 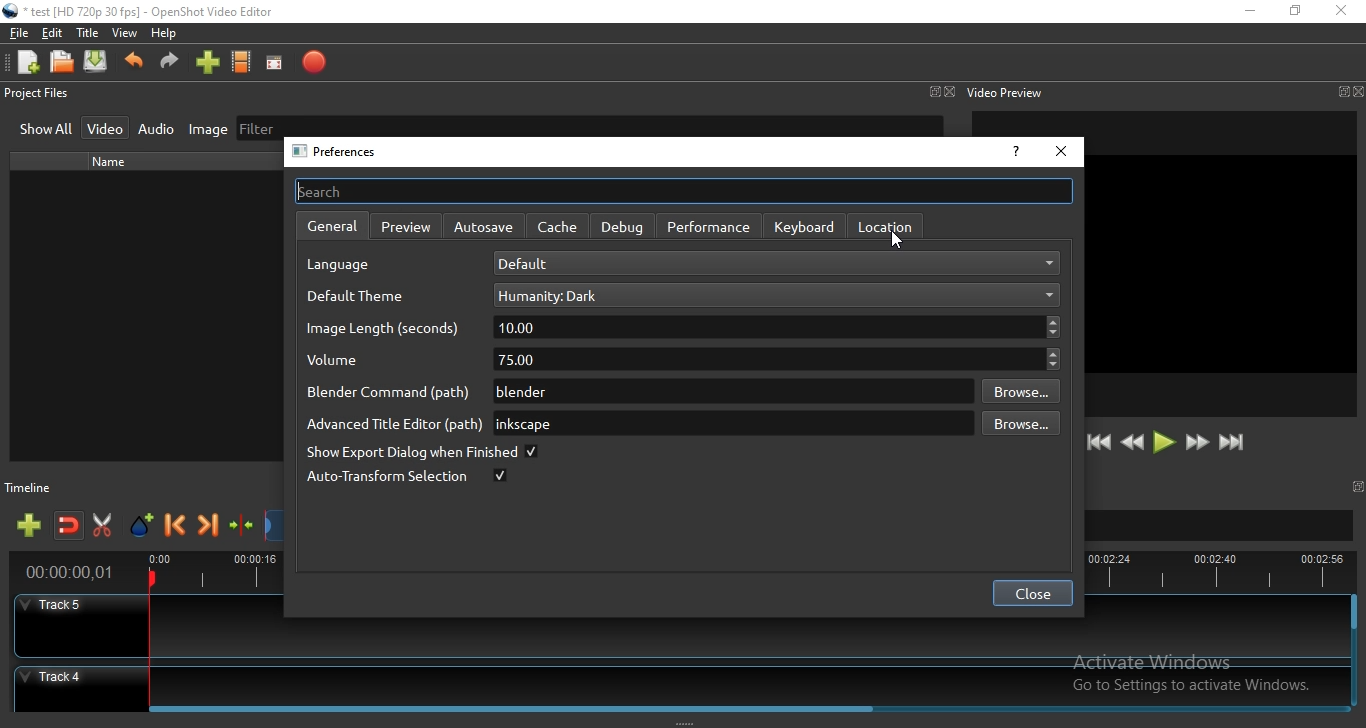 I want to click on Title, so click(x=88, y=33).